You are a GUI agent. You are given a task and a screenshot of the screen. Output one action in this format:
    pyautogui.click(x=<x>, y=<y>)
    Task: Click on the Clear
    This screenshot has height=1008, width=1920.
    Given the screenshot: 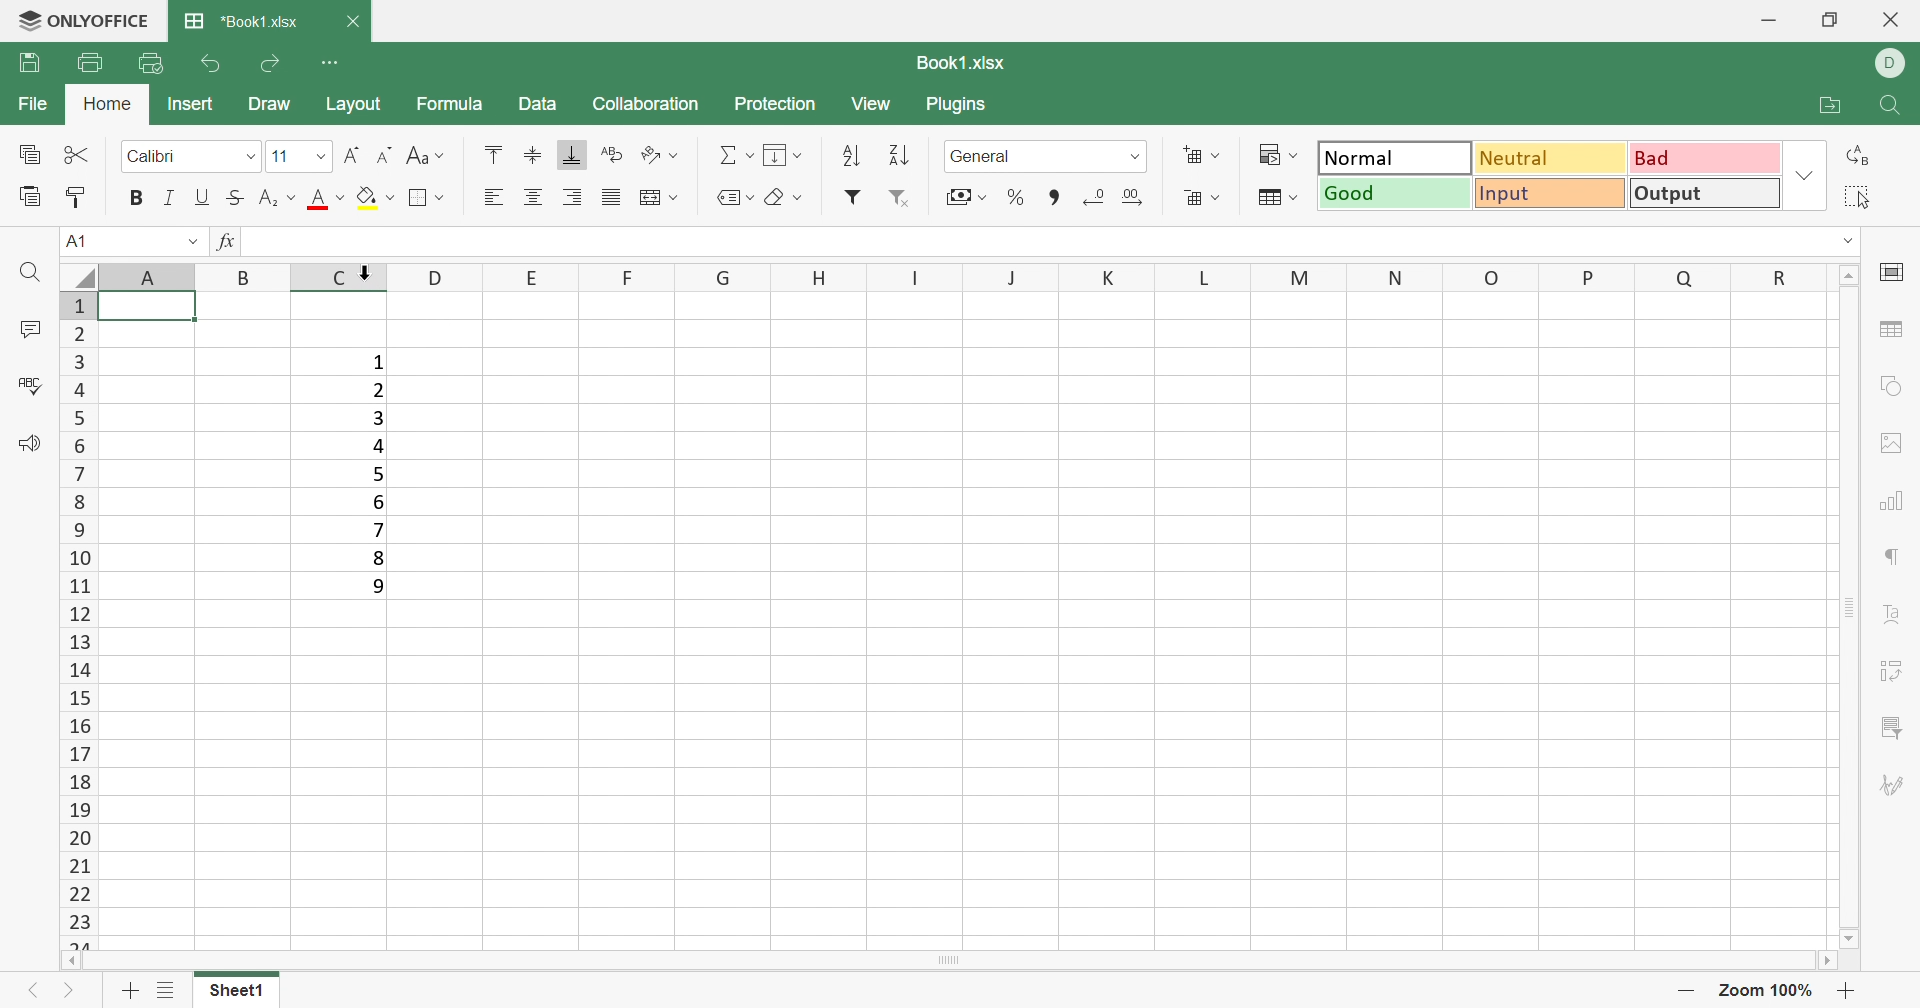 What is the action you would take?
    pyautogui.click(x=783, y=199)
    